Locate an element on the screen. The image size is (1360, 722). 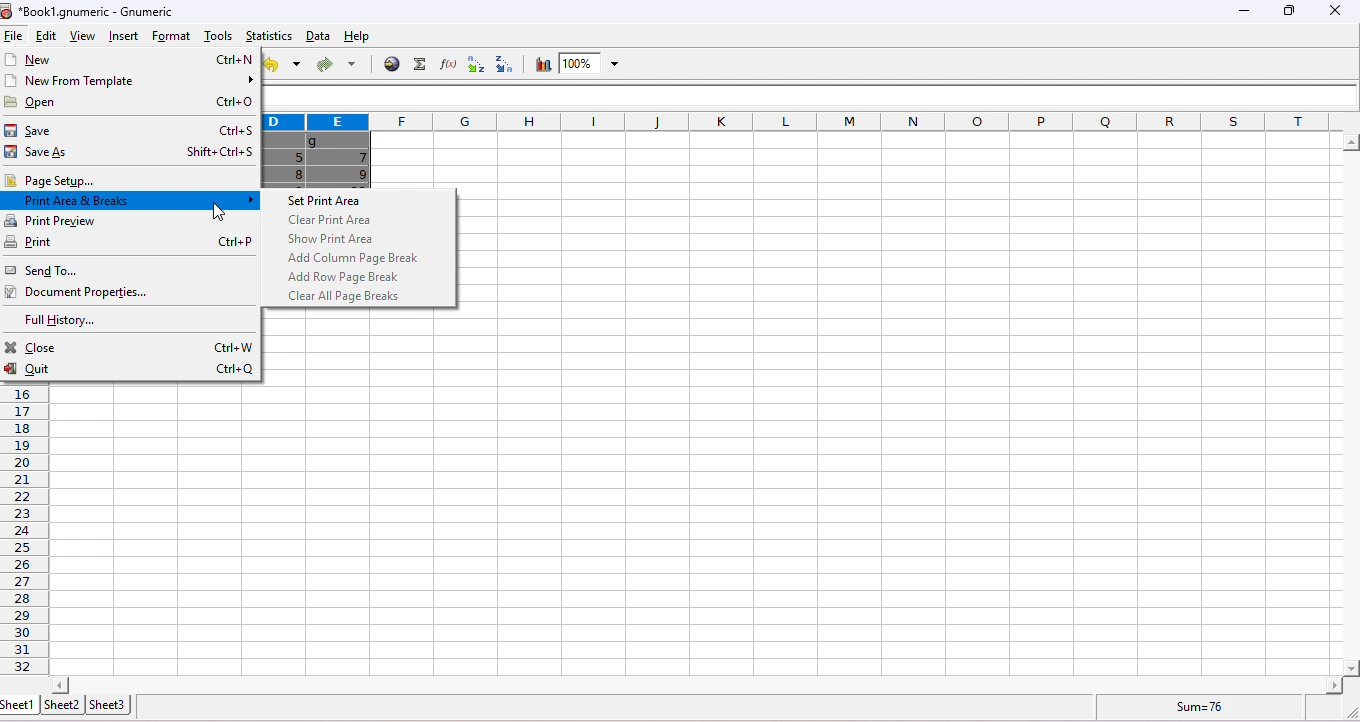
print preview is located at coordinates (132, 221).